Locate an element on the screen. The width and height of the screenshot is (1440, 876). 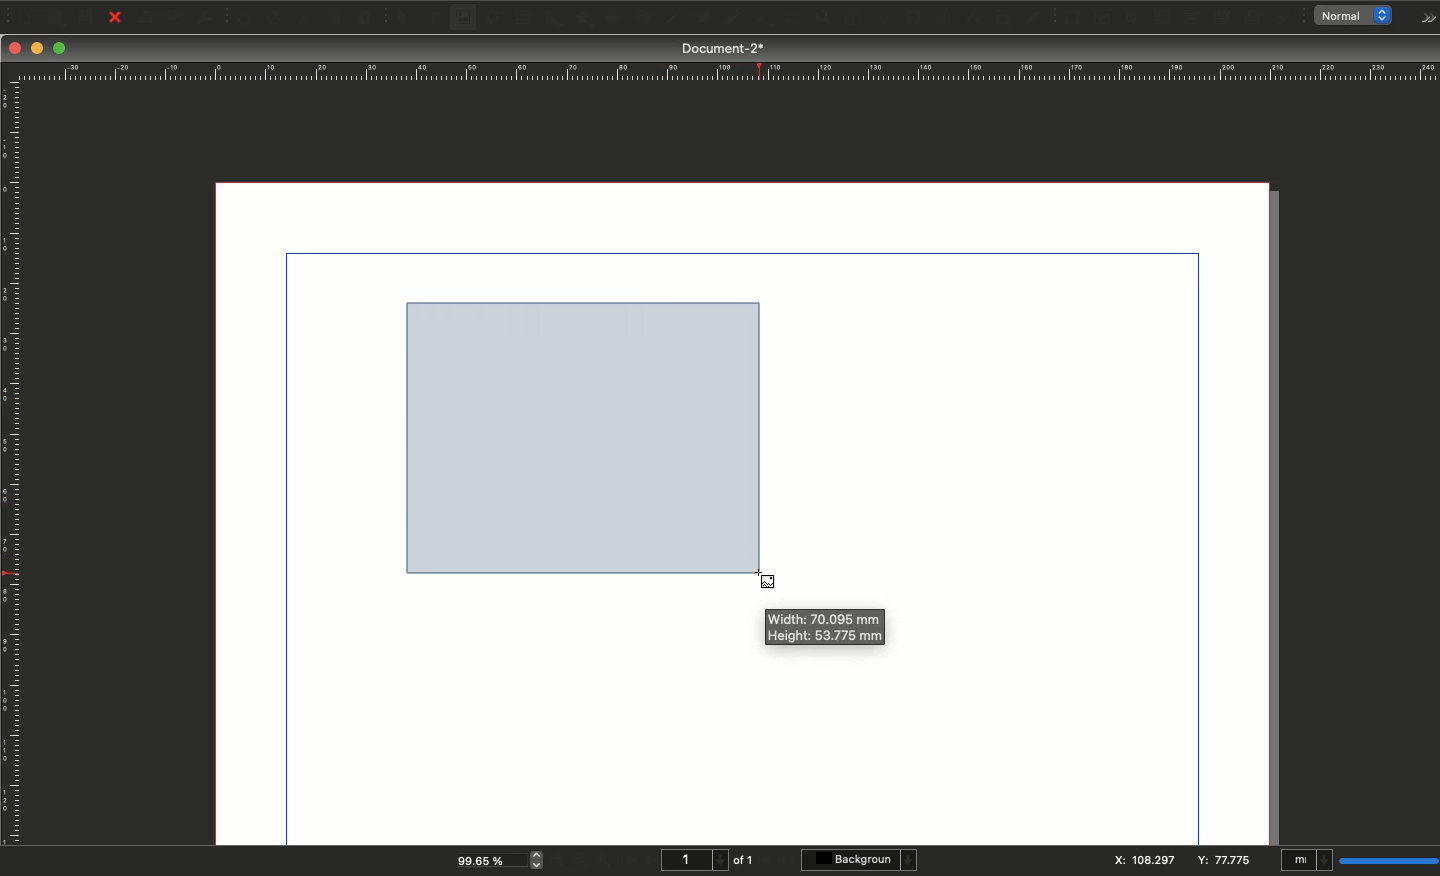
zoom in and out is located at coordinates (540, 859).